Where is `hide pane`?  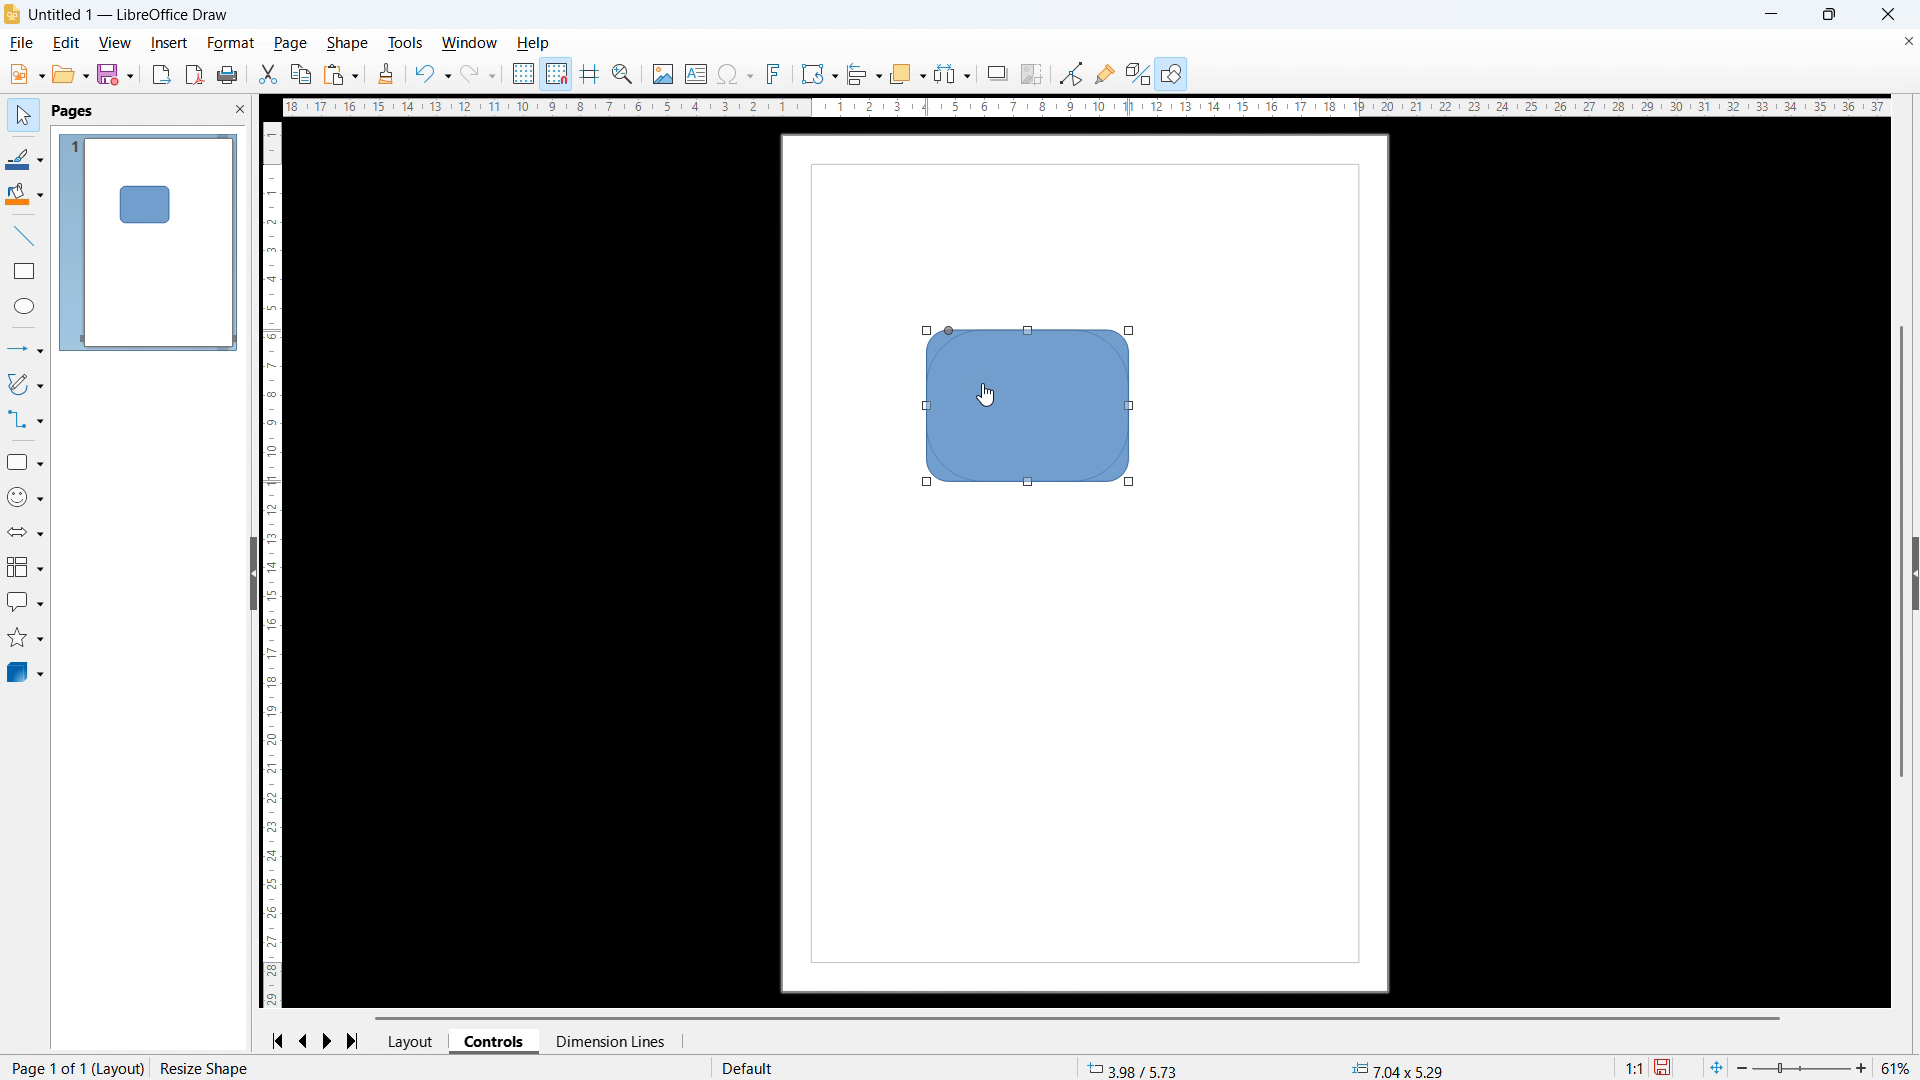 hide pane is located at coordinates (252, 573).